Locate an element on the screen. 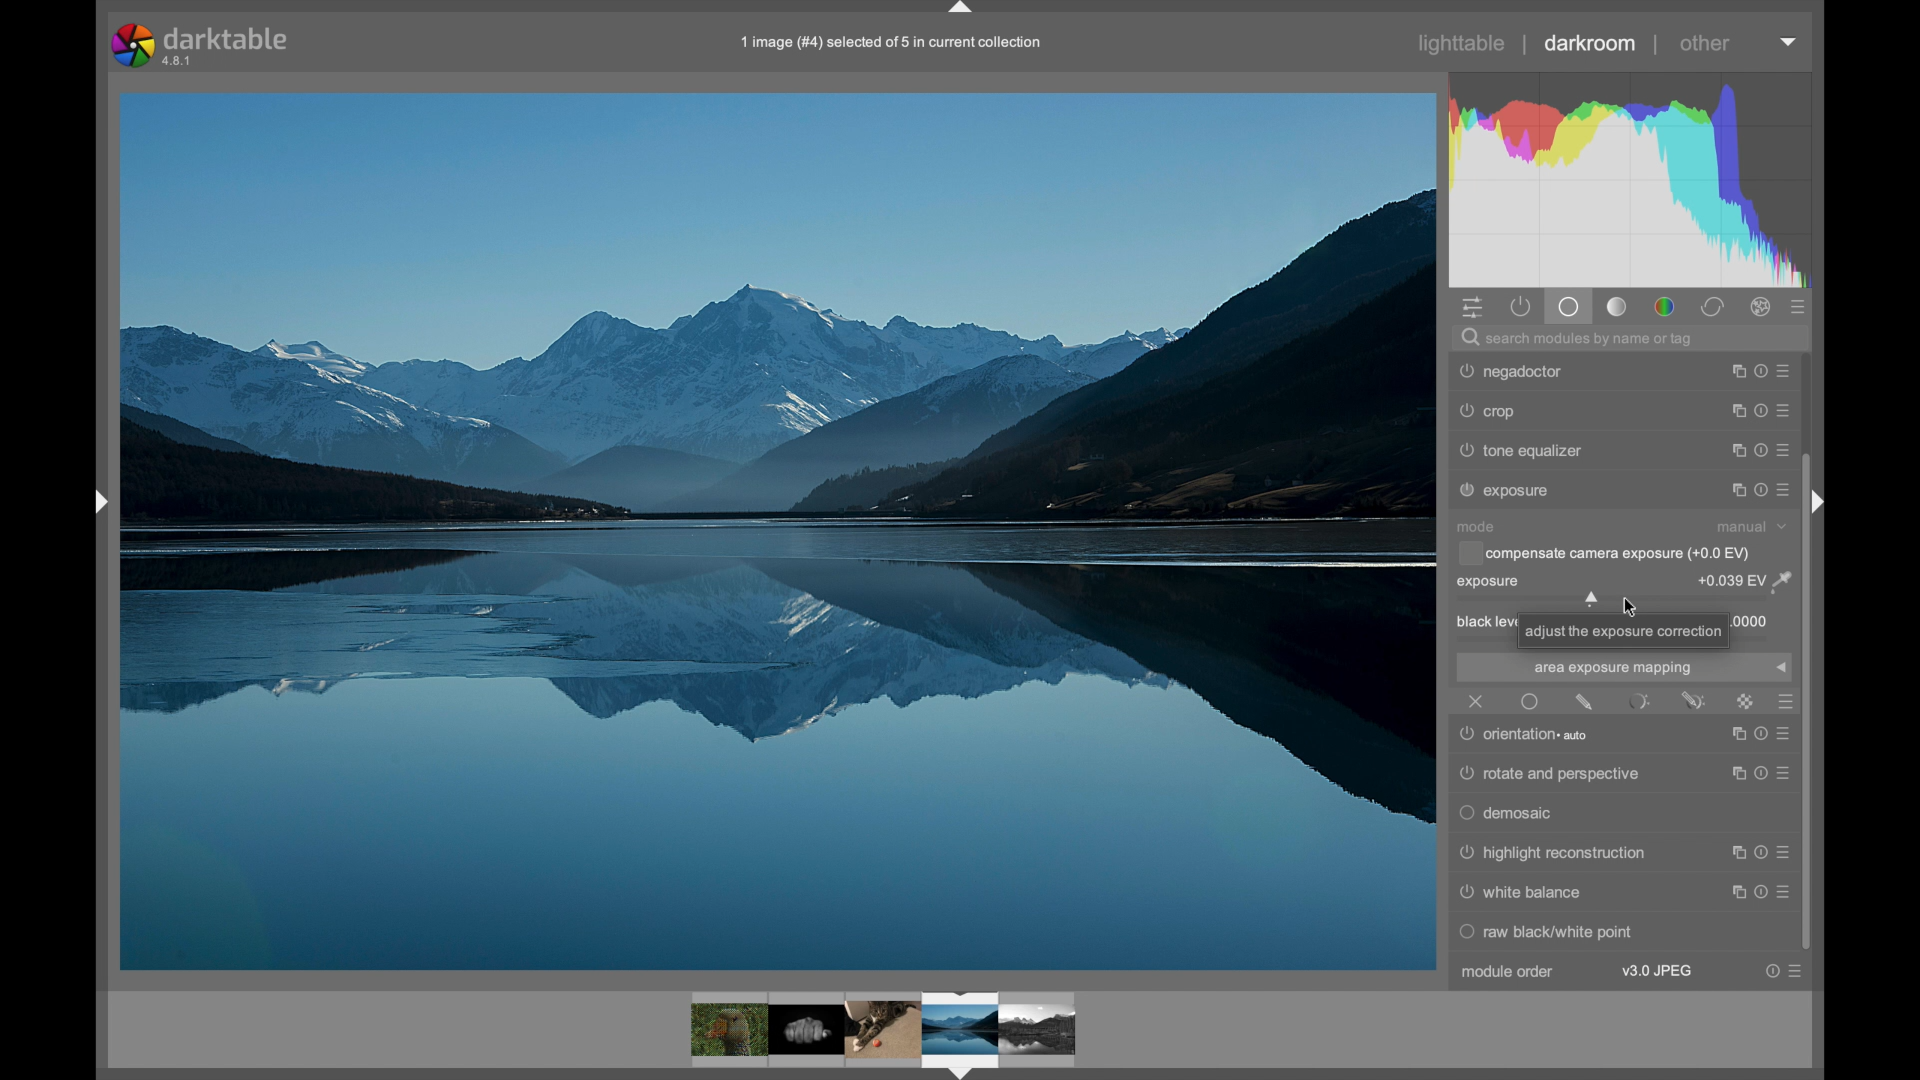 The image size is (1920, 1080). shadows and highlights is located at coordinates (1552, 411).